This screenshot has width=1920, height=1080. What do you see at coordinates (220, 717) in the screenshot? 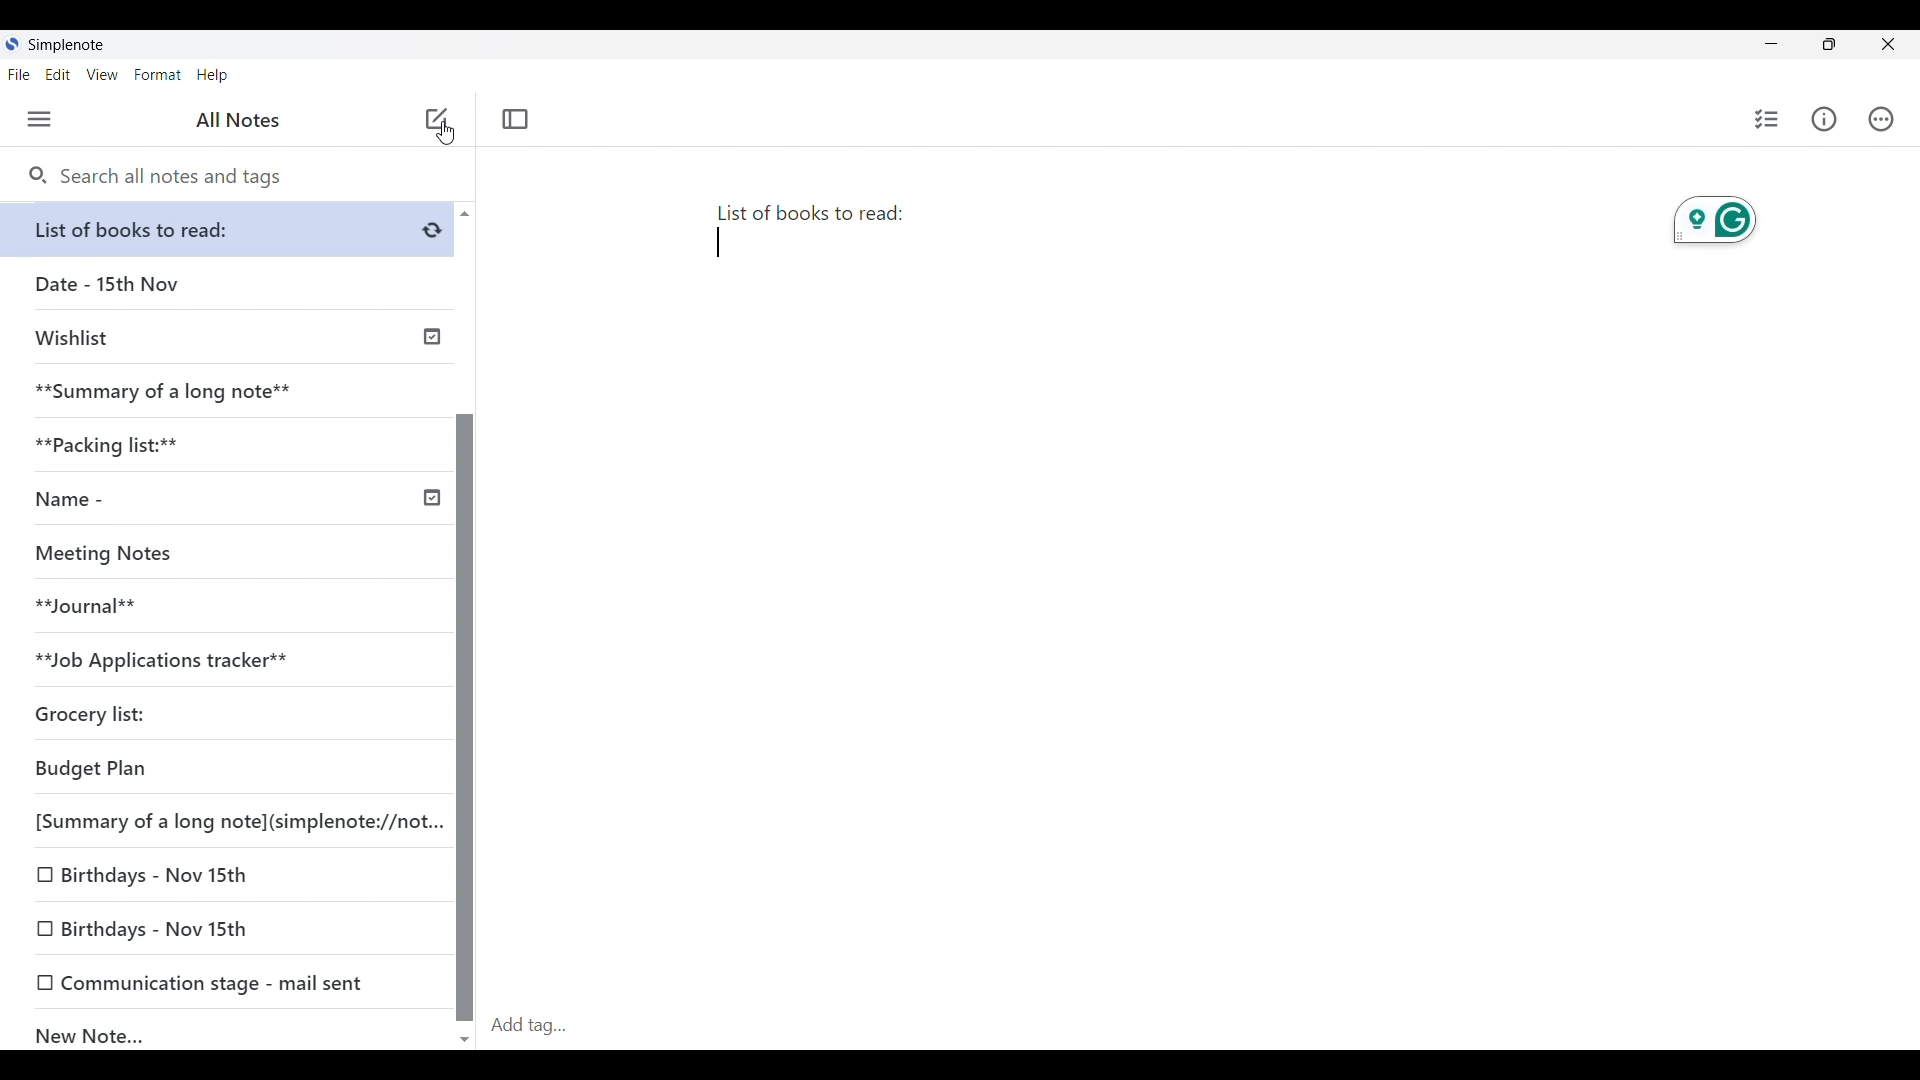
I see `Grocery list:` at bounding box center [220, 717].